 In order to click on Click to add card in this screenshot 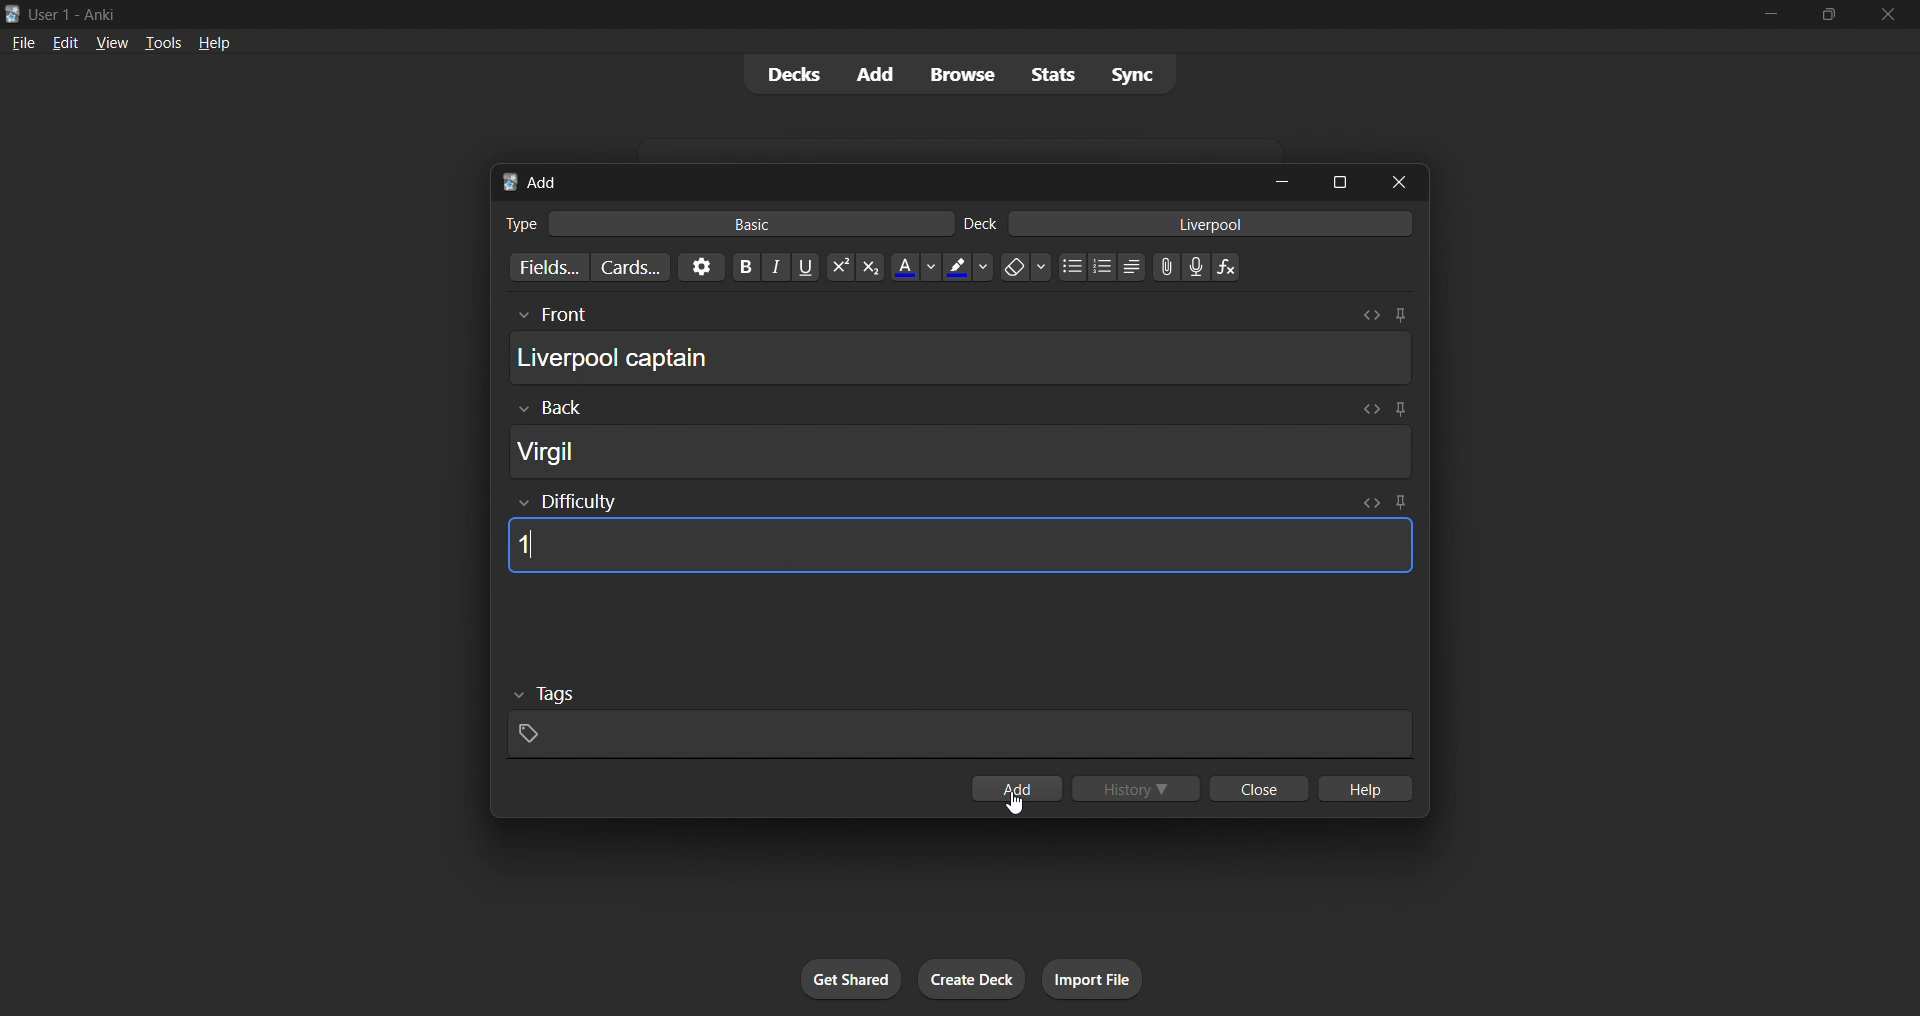, I will do `click(1016, 788)`.